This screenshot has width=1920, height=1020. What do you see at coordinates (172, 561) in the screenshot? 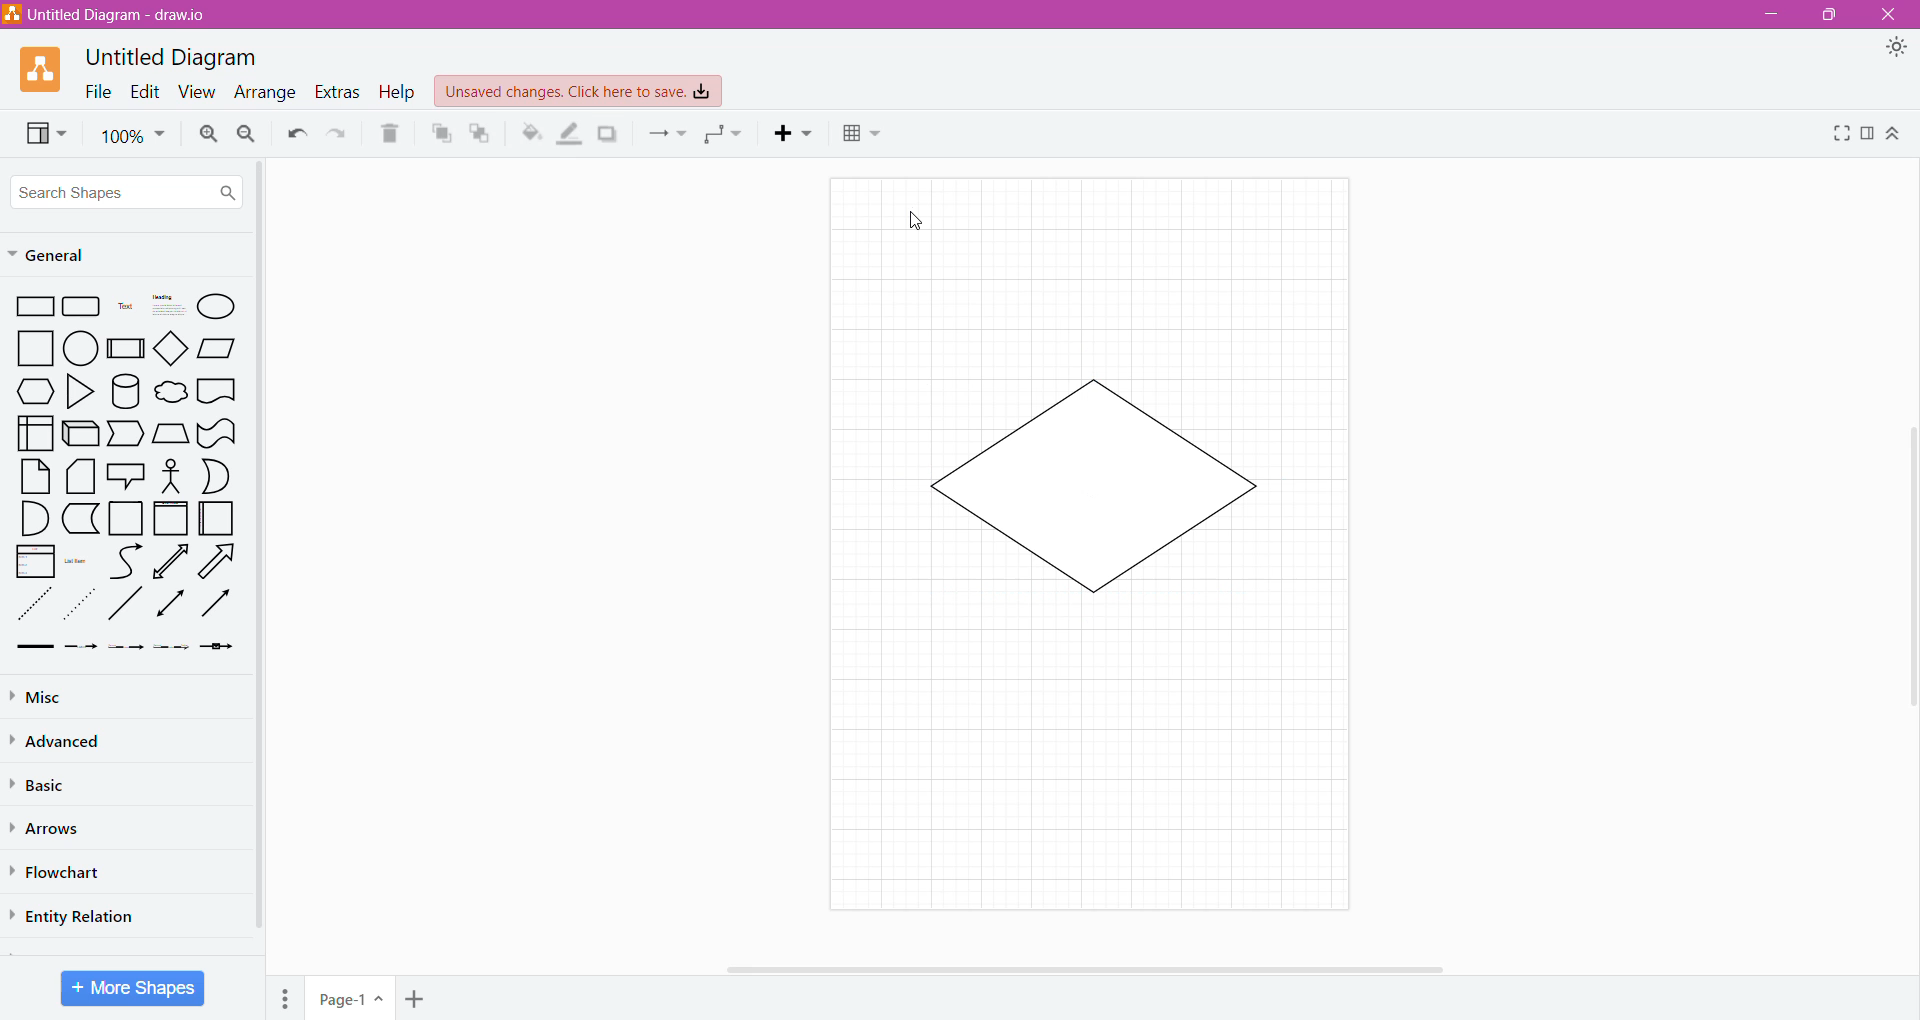
I see `Bidirectional Arrow` at bounding box center [172, 561].